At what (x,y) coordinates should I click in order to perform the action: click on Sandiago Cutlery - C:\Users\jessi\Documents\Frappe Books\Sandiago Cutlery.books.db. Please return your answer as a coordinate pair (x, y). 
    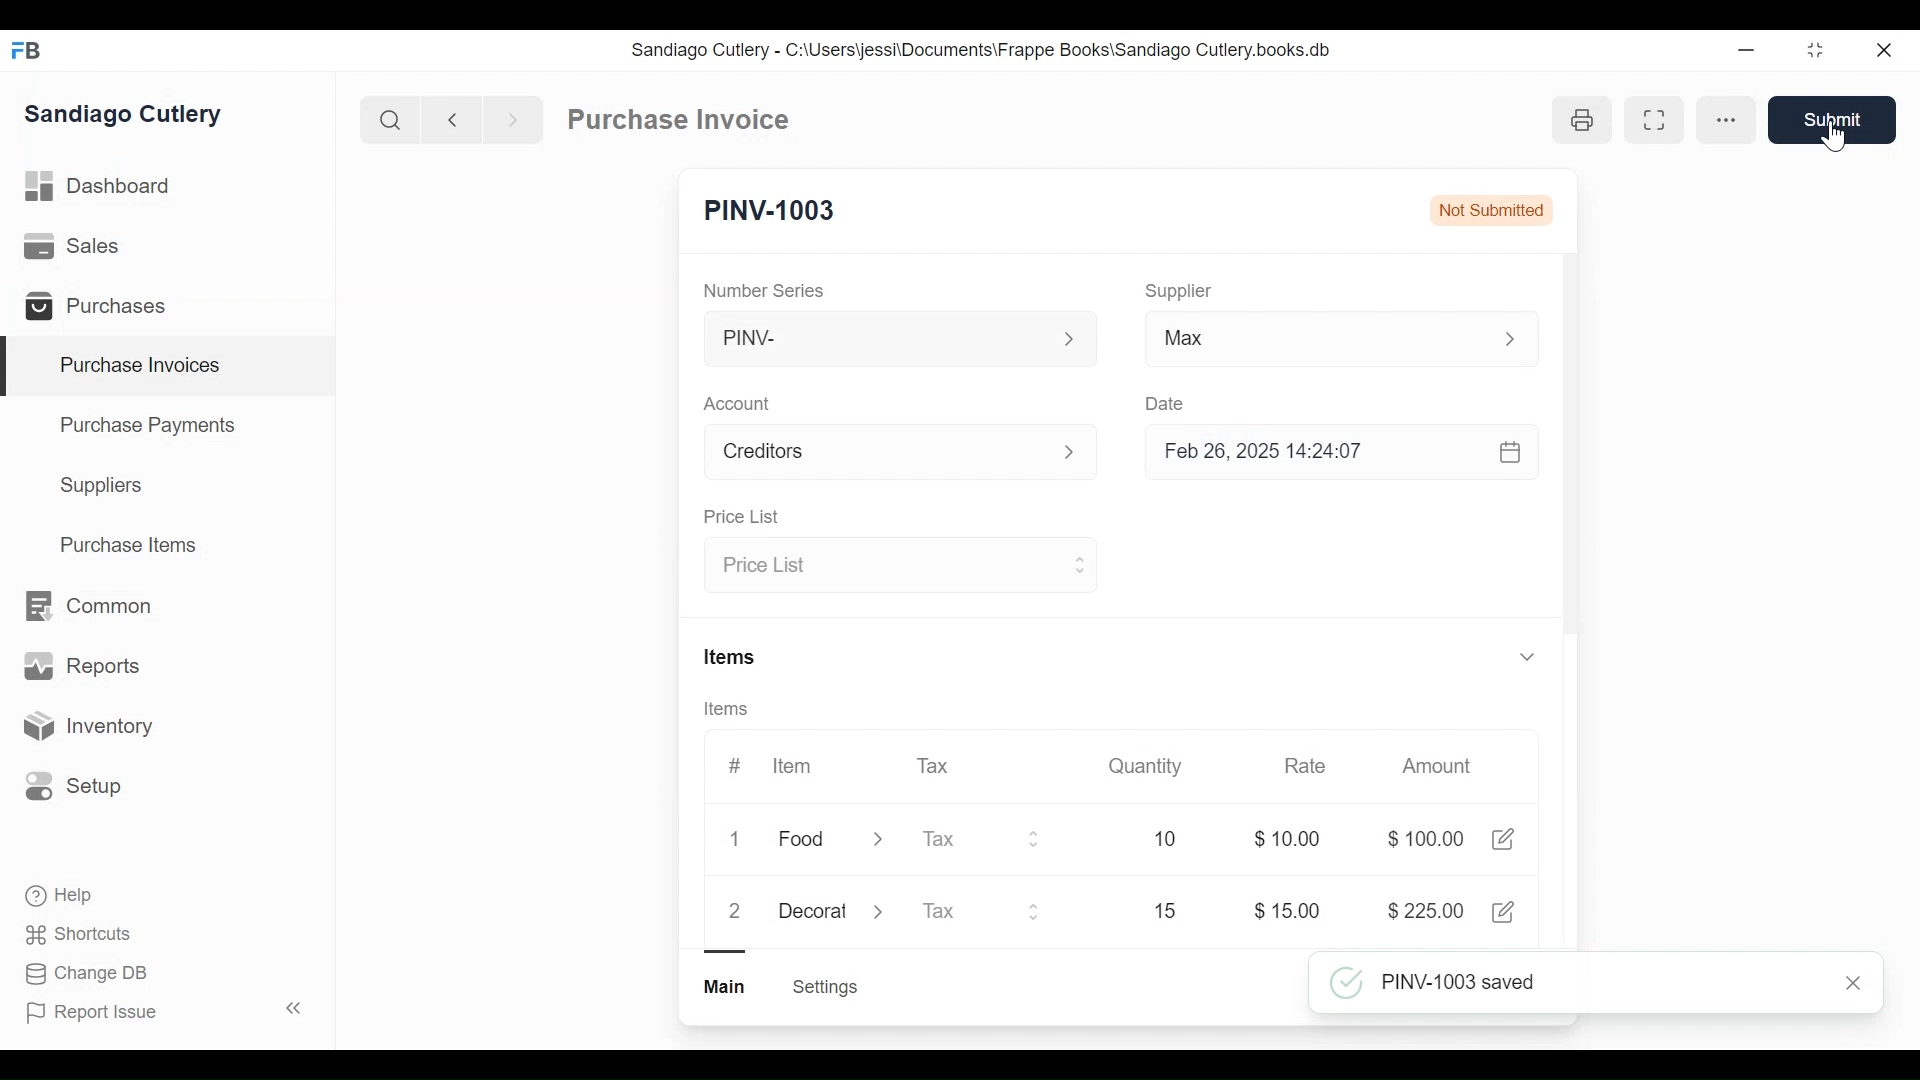
    Looking at the image, I should click on (982, 50).